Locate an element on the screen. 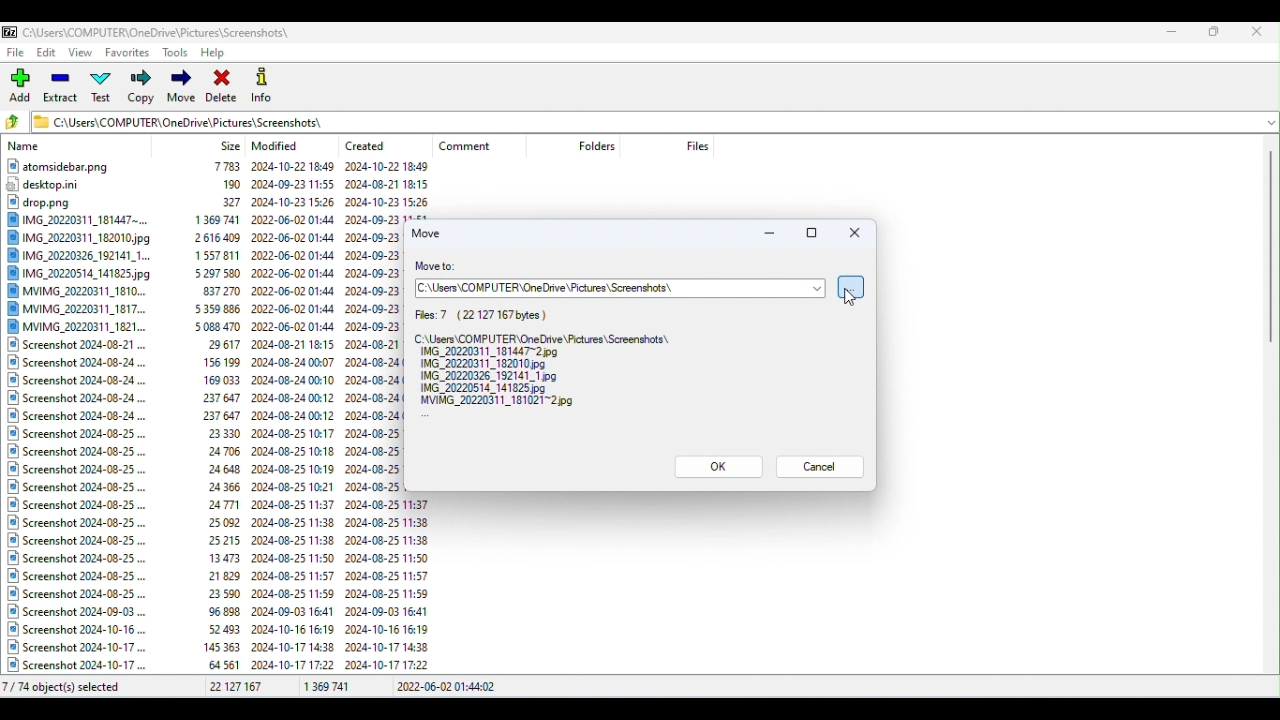  Tools is located at coordinates (176, 52).